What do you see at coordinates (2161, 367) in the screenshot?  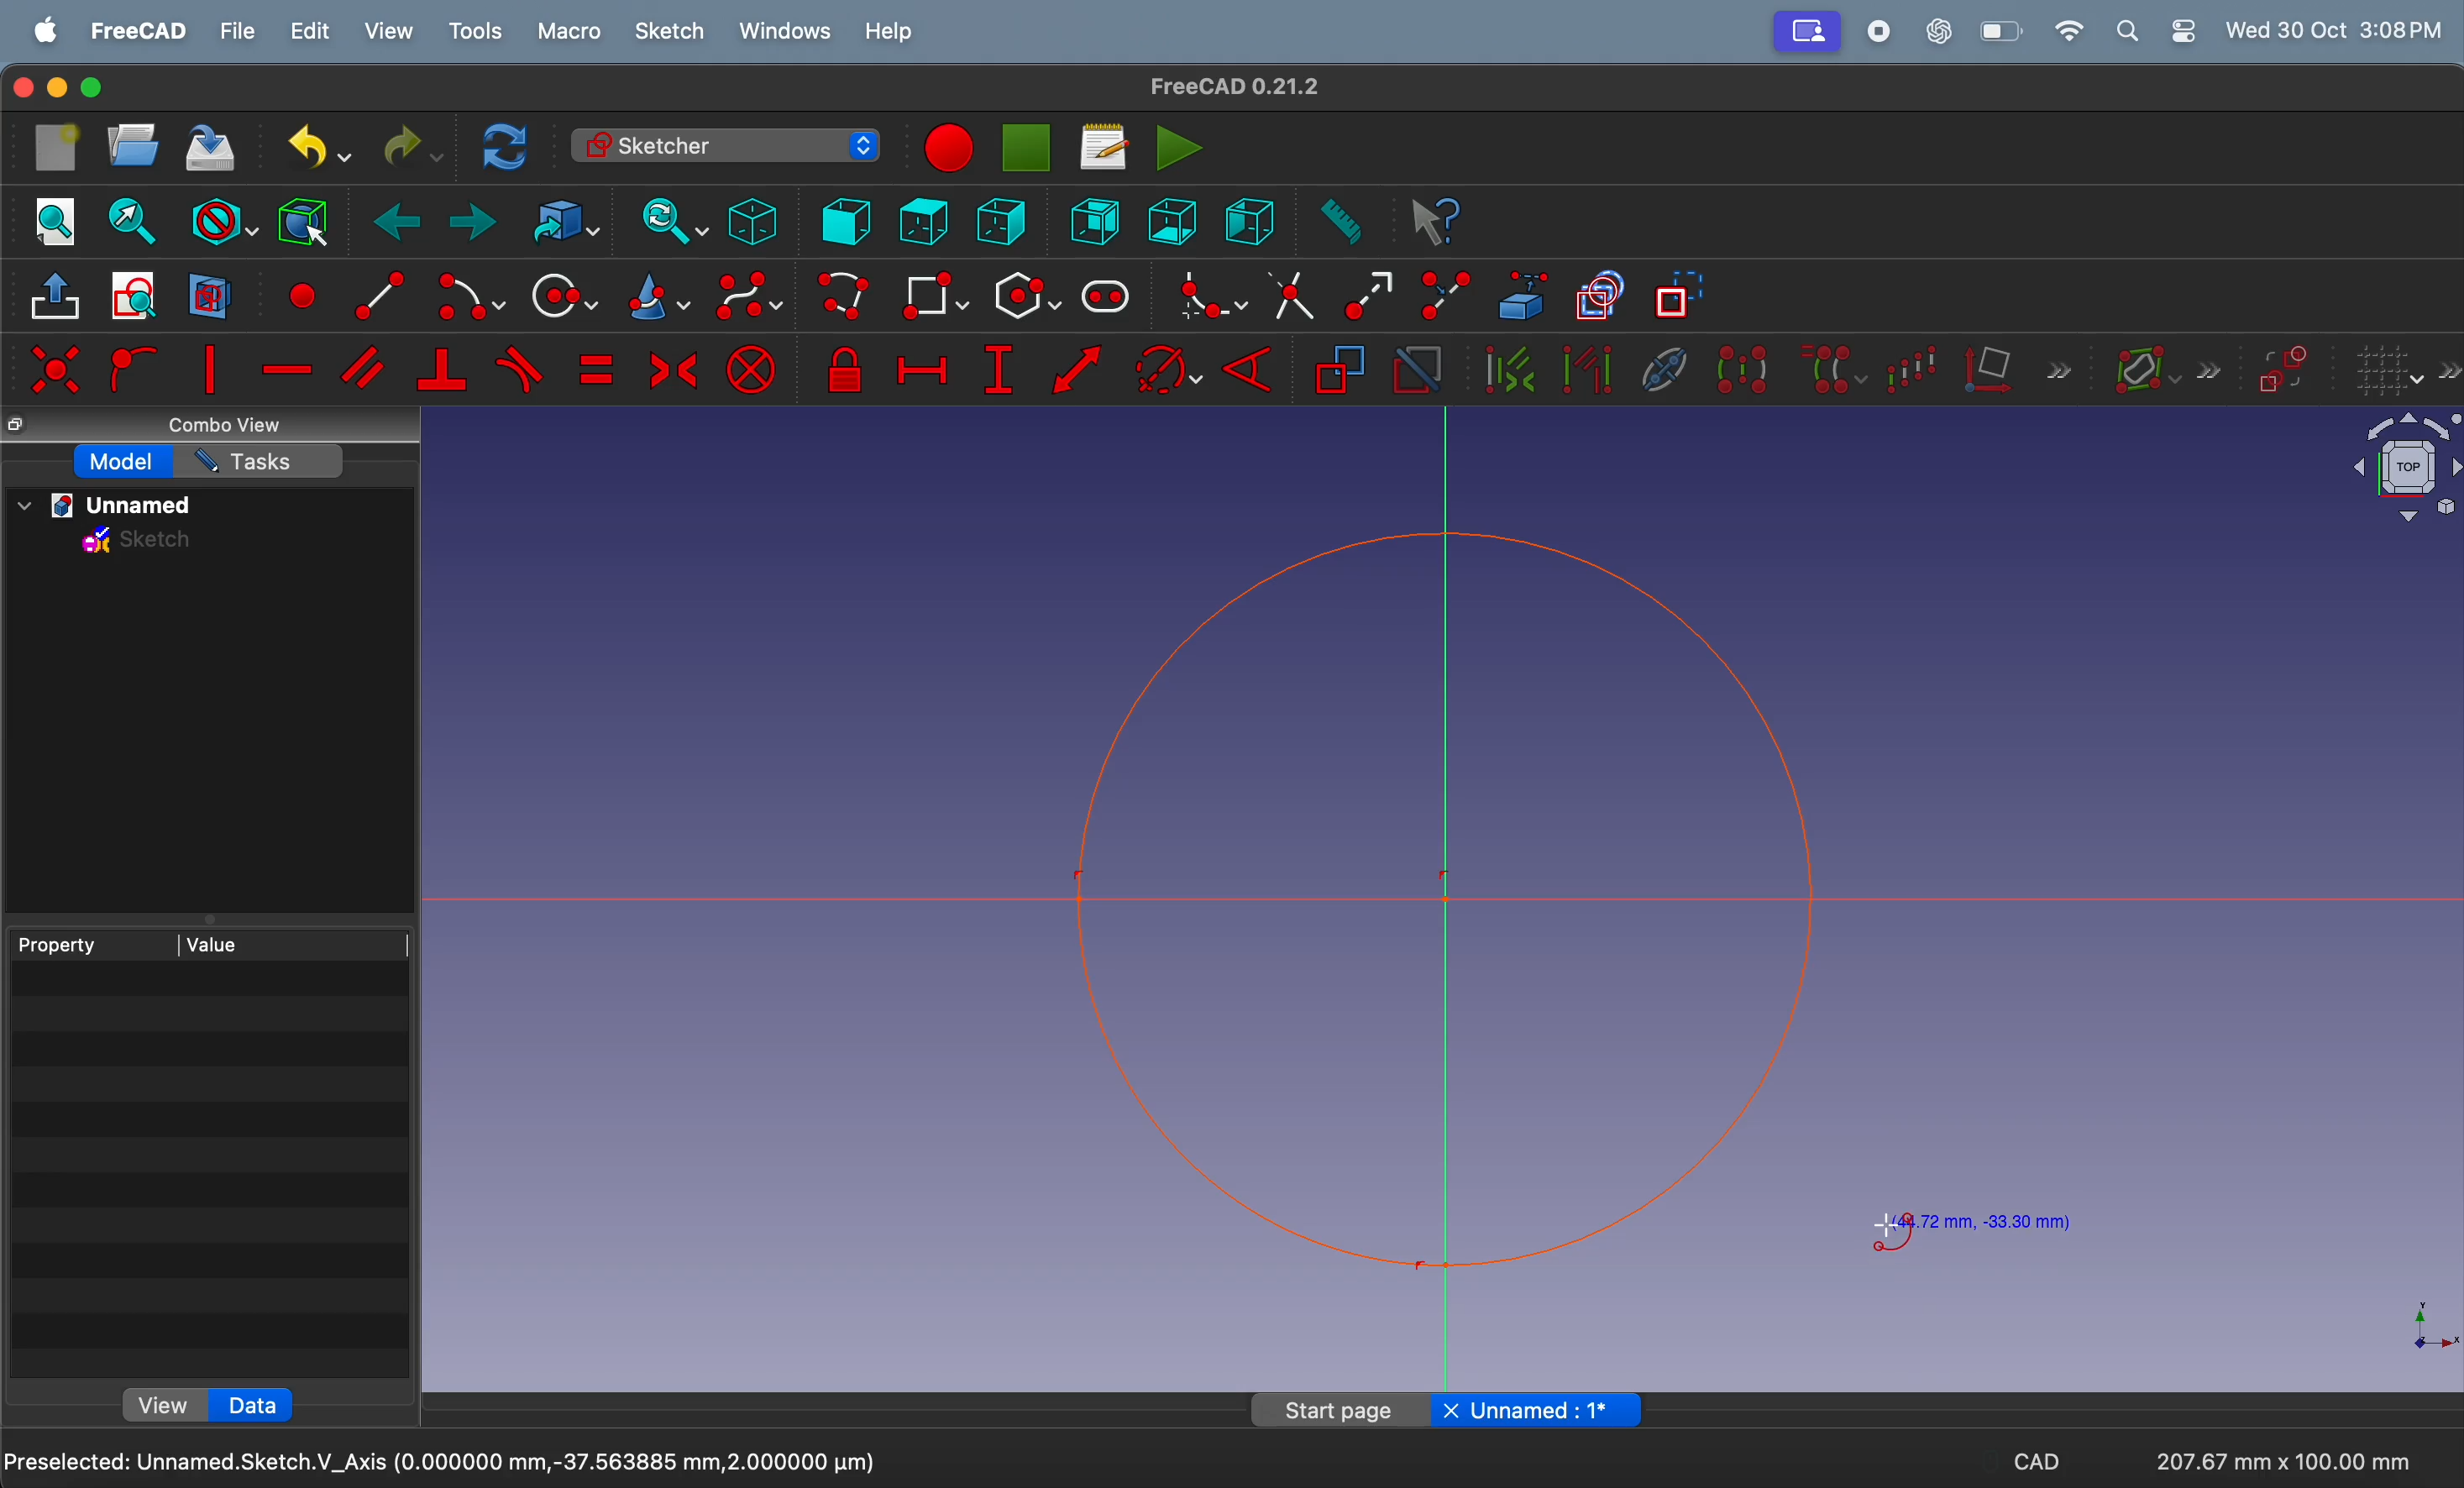 I see `show information layer` at bounding box center [2161, 367].